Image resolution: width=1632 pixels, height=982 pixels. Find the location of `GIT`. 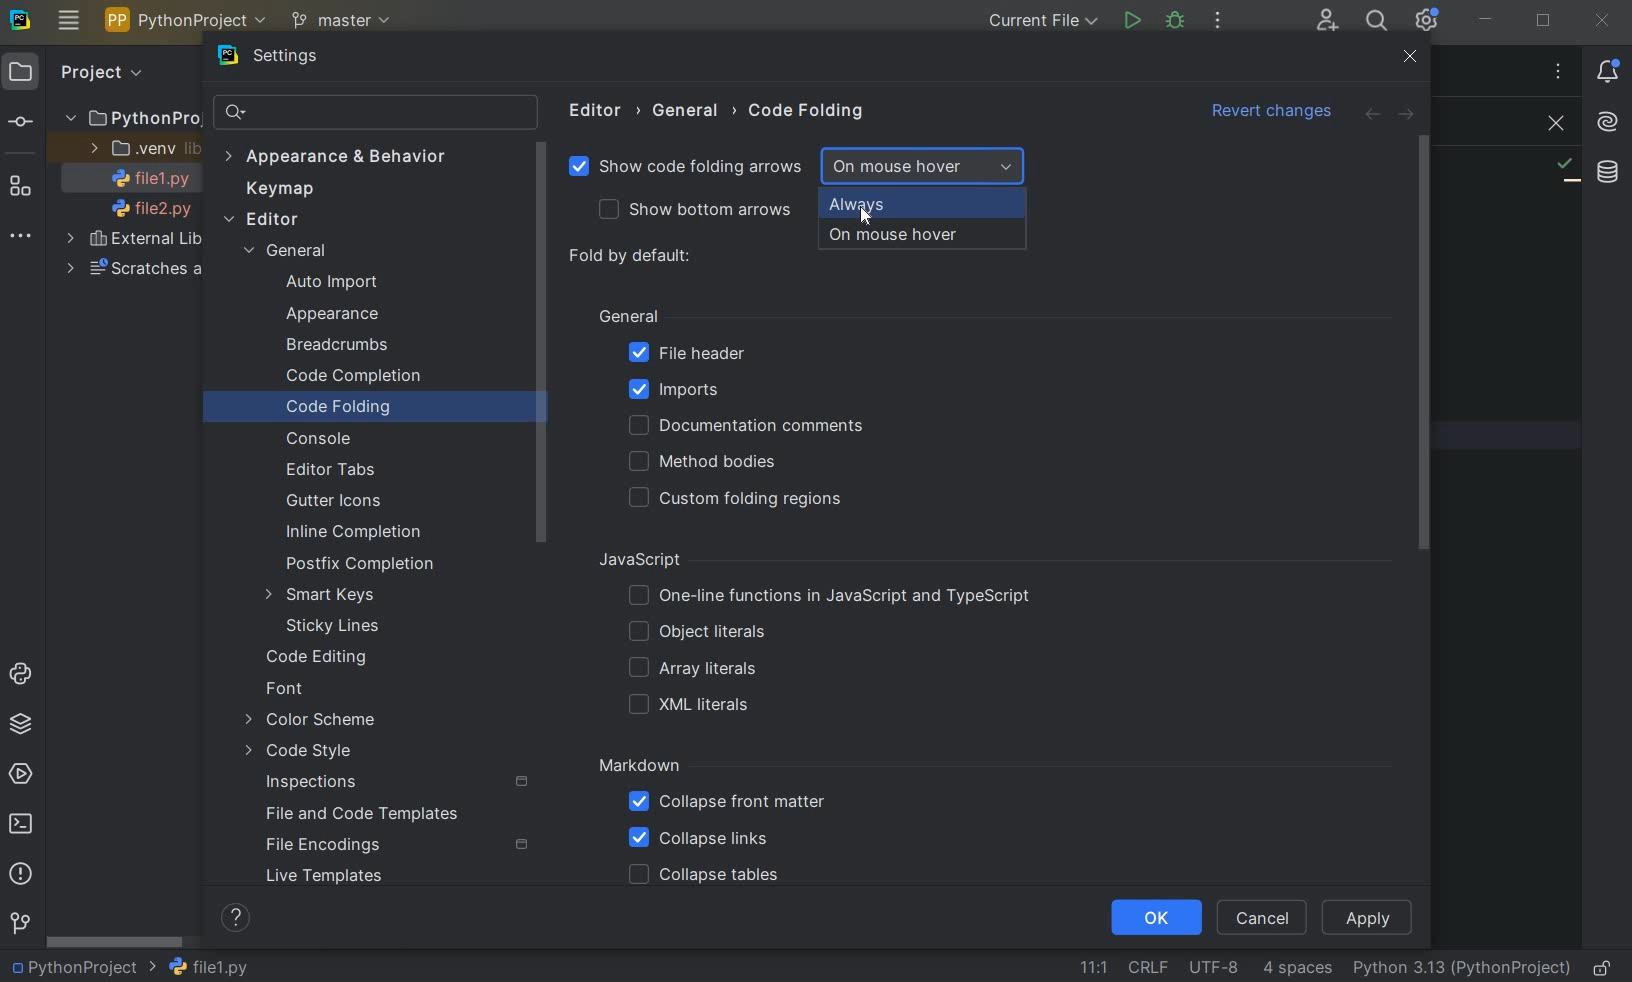

GIT is located at coordinates (20, 922).